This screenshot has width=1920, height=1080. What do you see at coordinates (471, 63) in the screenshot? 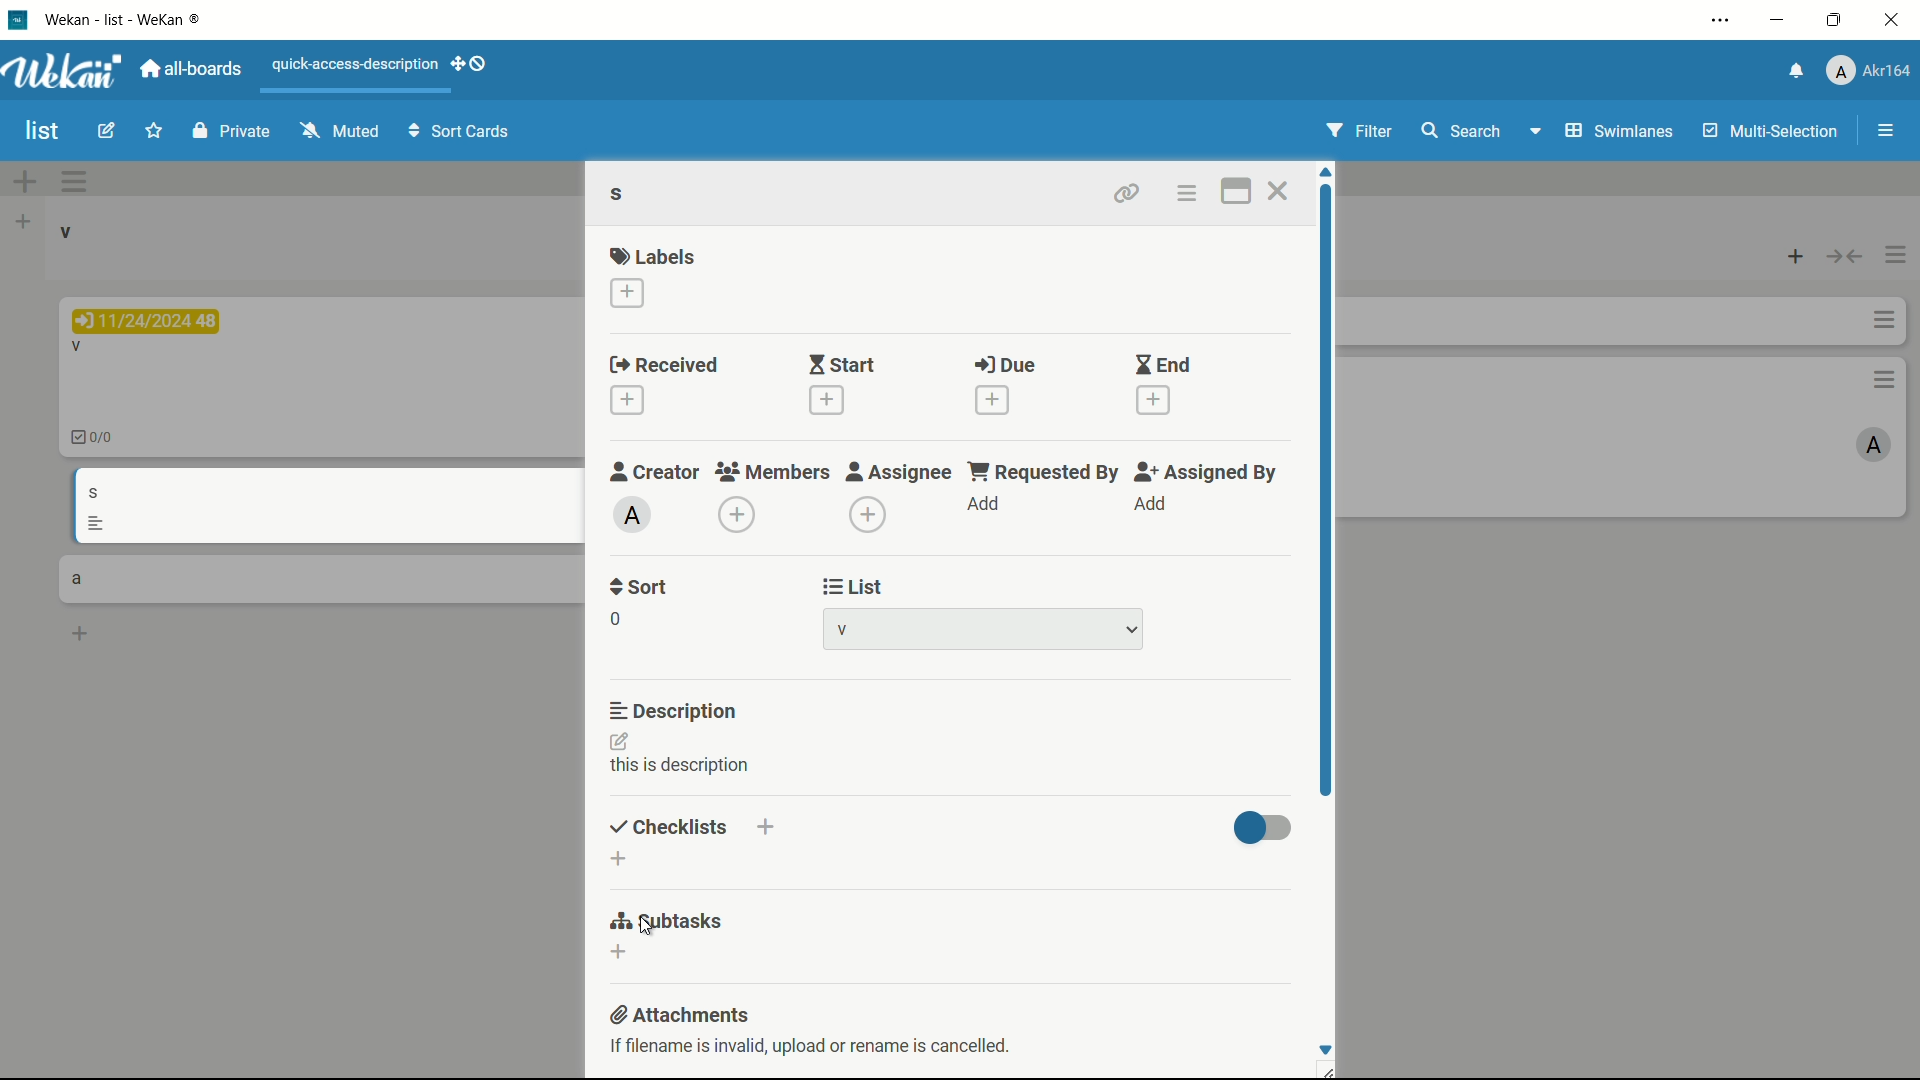
I see `show-desktop-drag-handles` at bounding box center [471, 63].